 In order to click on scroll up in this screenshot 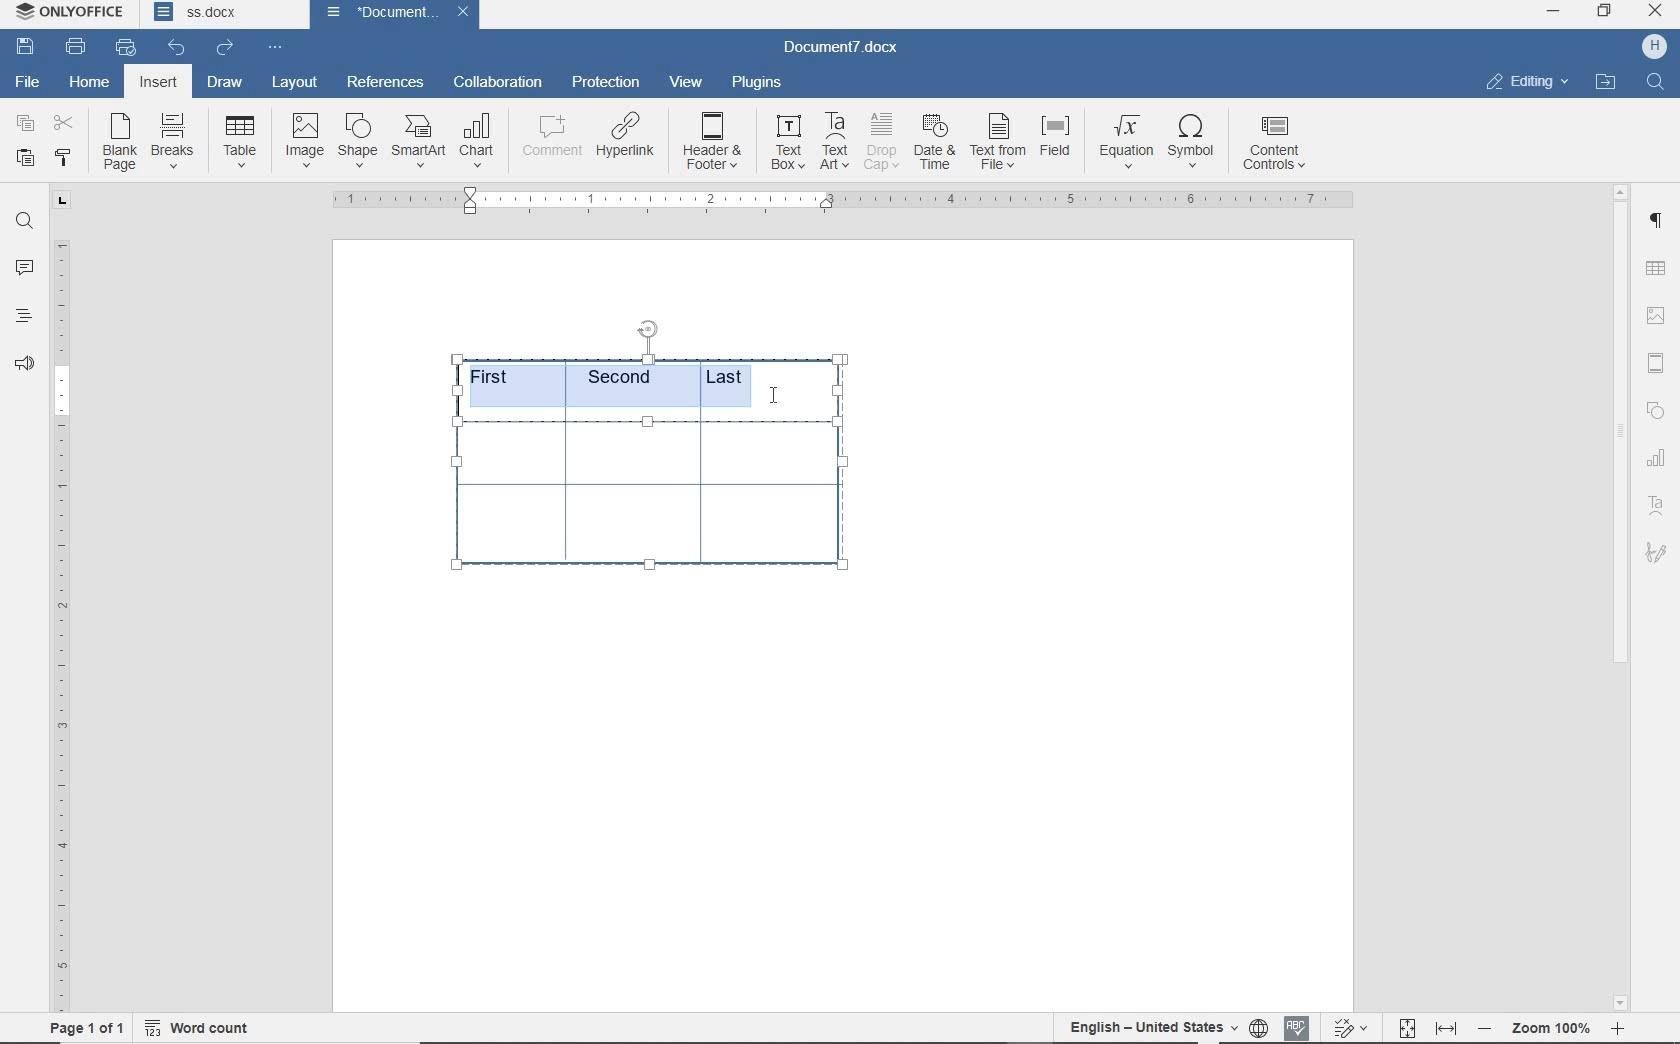, I will do `click(1622, 190)`.